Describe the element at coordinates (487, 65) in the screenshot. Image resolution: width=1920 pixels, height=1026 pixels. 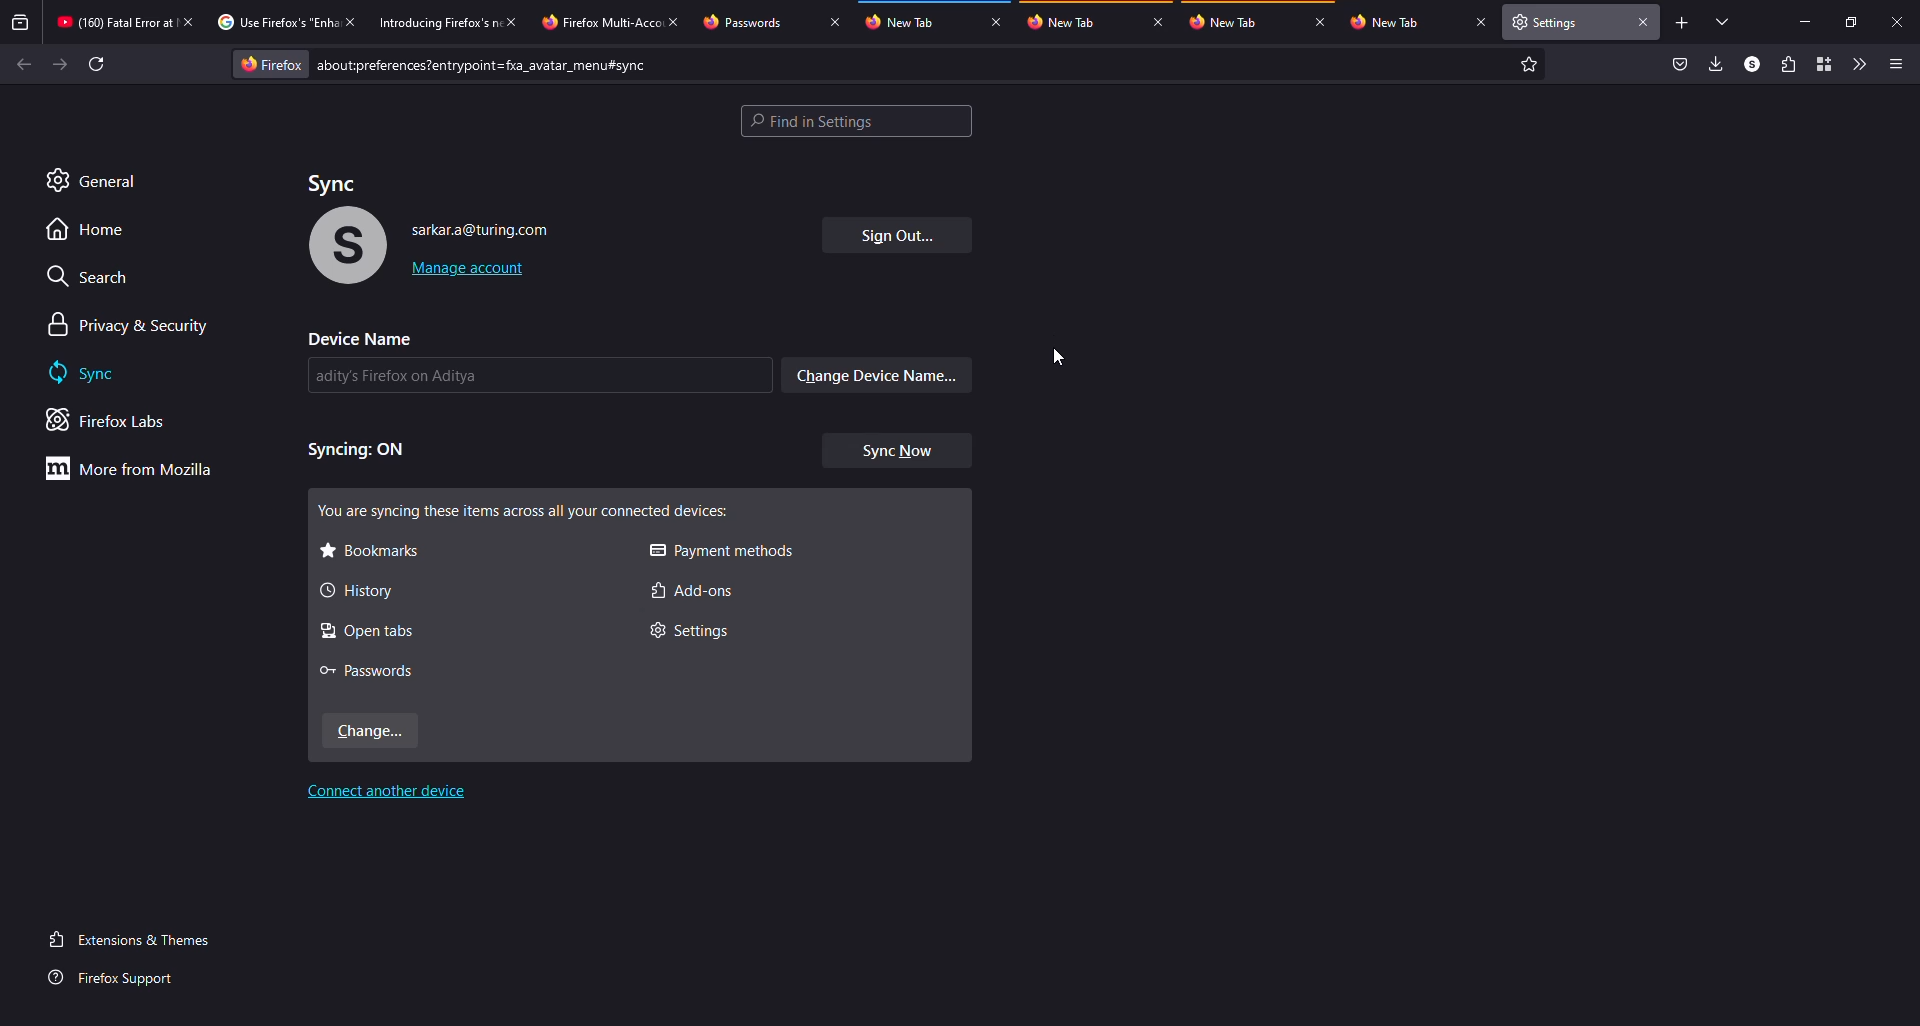
I see `prefernces` at that location.